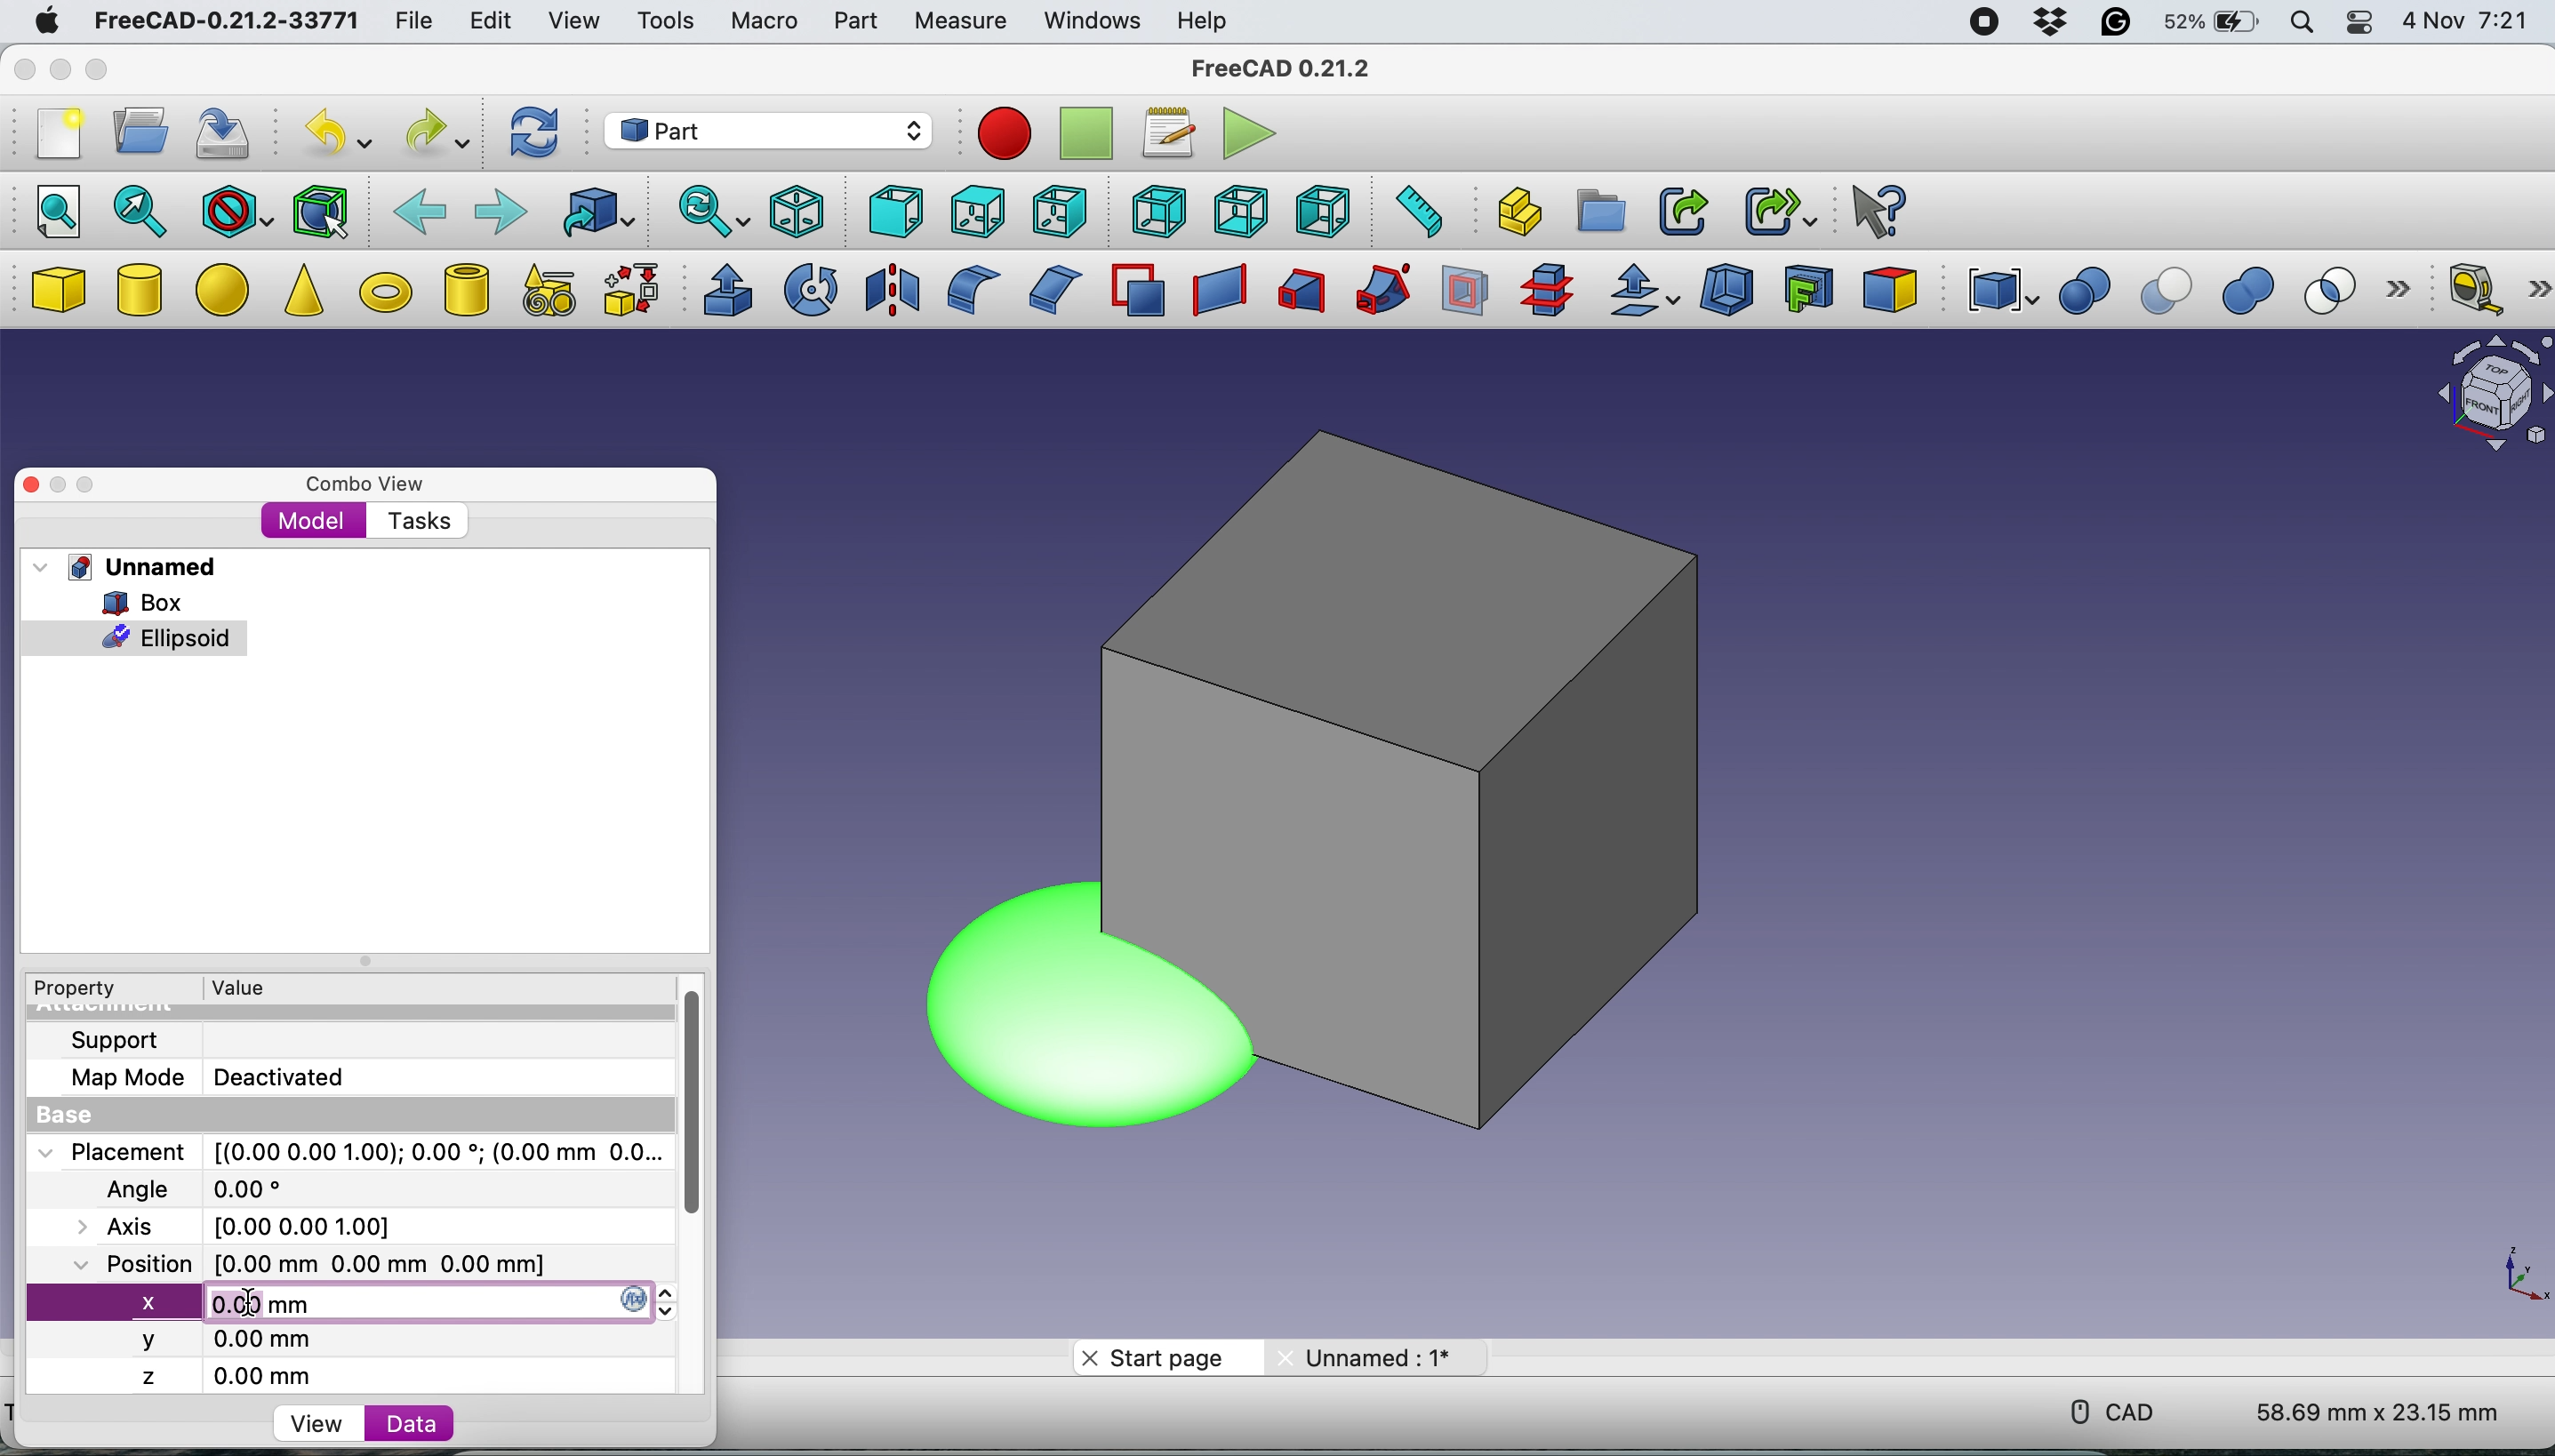  What do you see at coordinates (236, 213) in the screenshot?
I see `draw style` at bounding box center [236, 213].